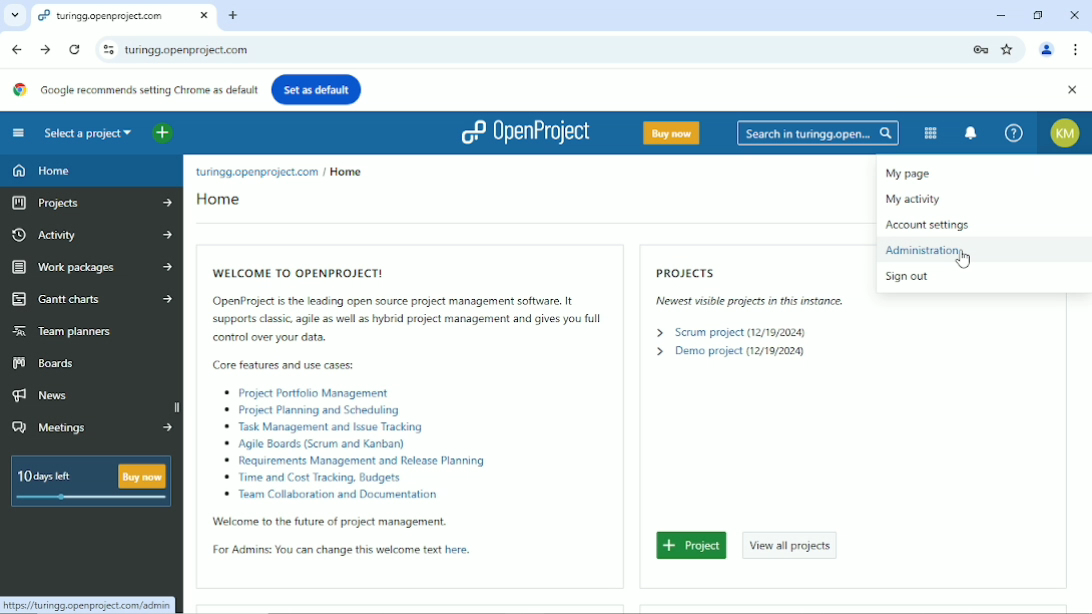 The image size is (1092, 614). What do you see at coordinates (47, 396) in the screenshot?
I see `News` at bounding box center [47, 396].